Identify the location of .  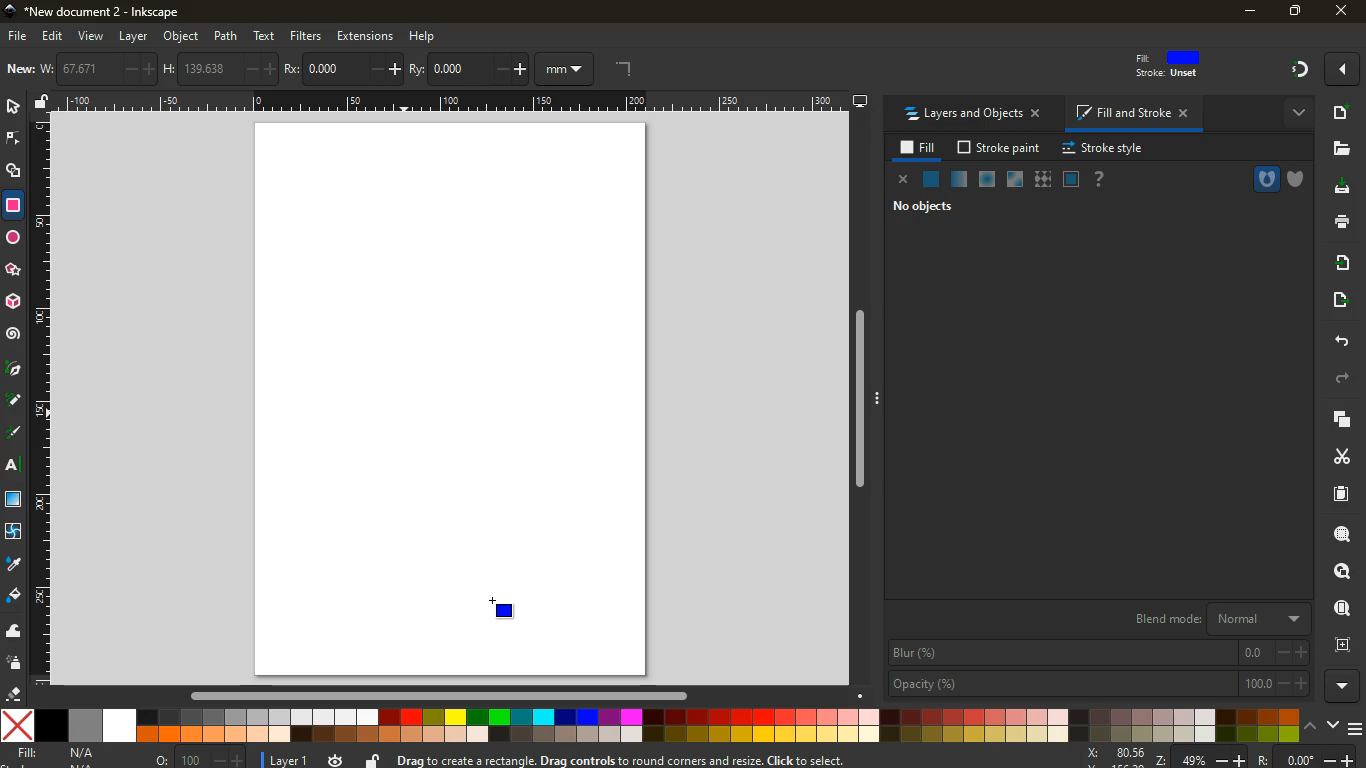
(1292, 69).